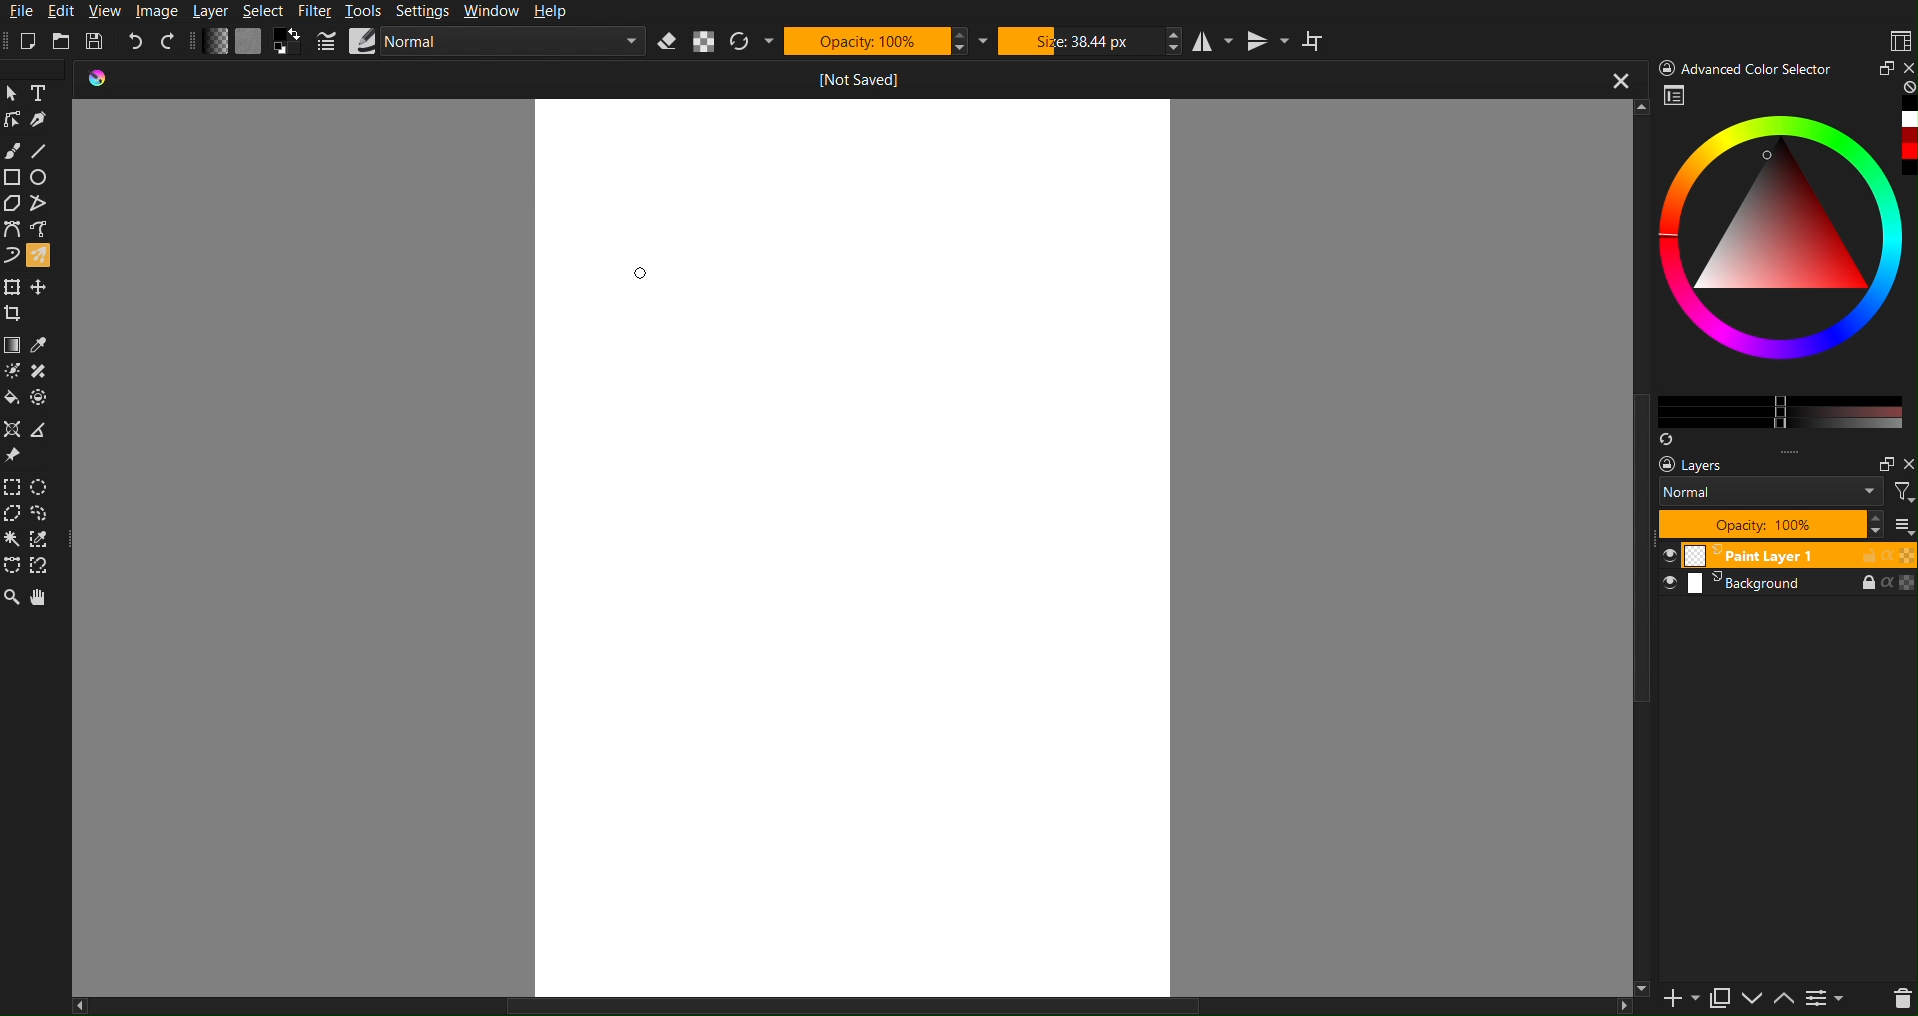  What do you see at coordinates (12, 484) in the screenshot?
I see `Rectangular selection Tool` at bounding box center [12, 484].